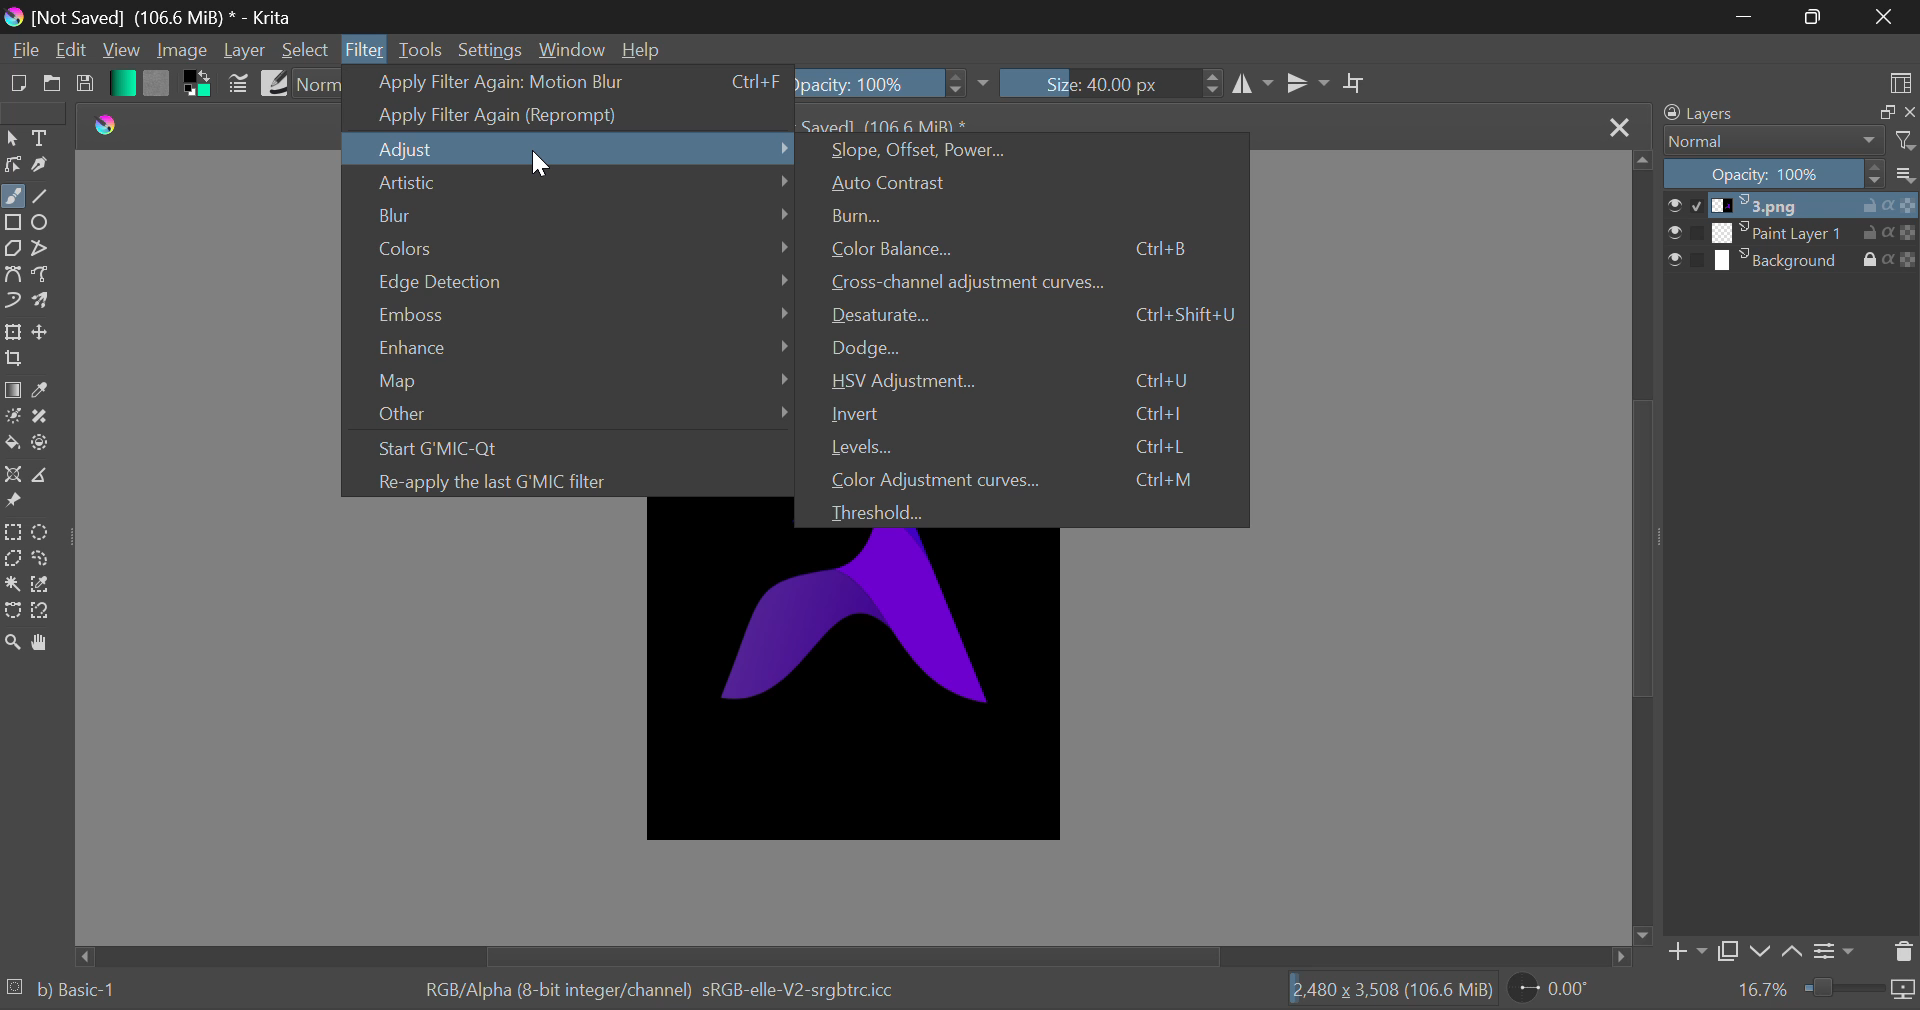 The image size is (1920, 1010). What do you see at coordinates (245, 52) in the screenshot?
I see `Layer` at bounding box center [245, 52].